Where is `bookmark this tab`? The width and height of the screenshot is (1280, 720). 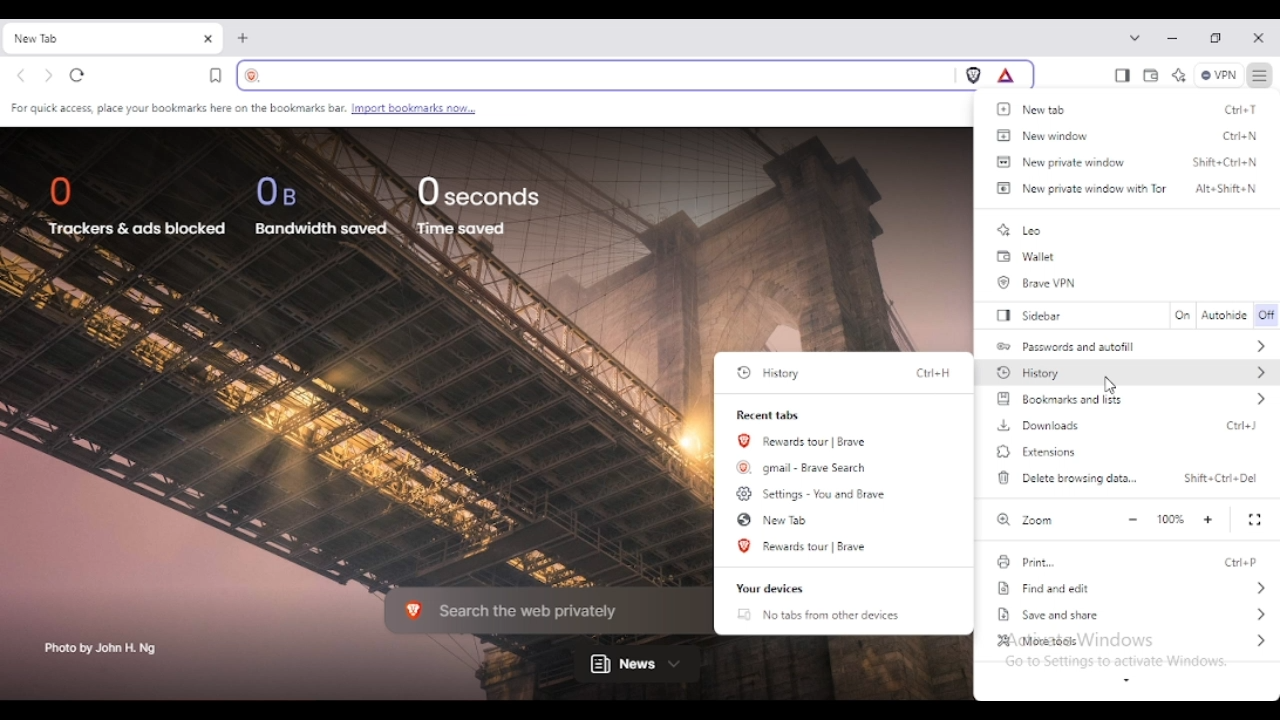
bookmark this tab is located at coordinates (216, 75).